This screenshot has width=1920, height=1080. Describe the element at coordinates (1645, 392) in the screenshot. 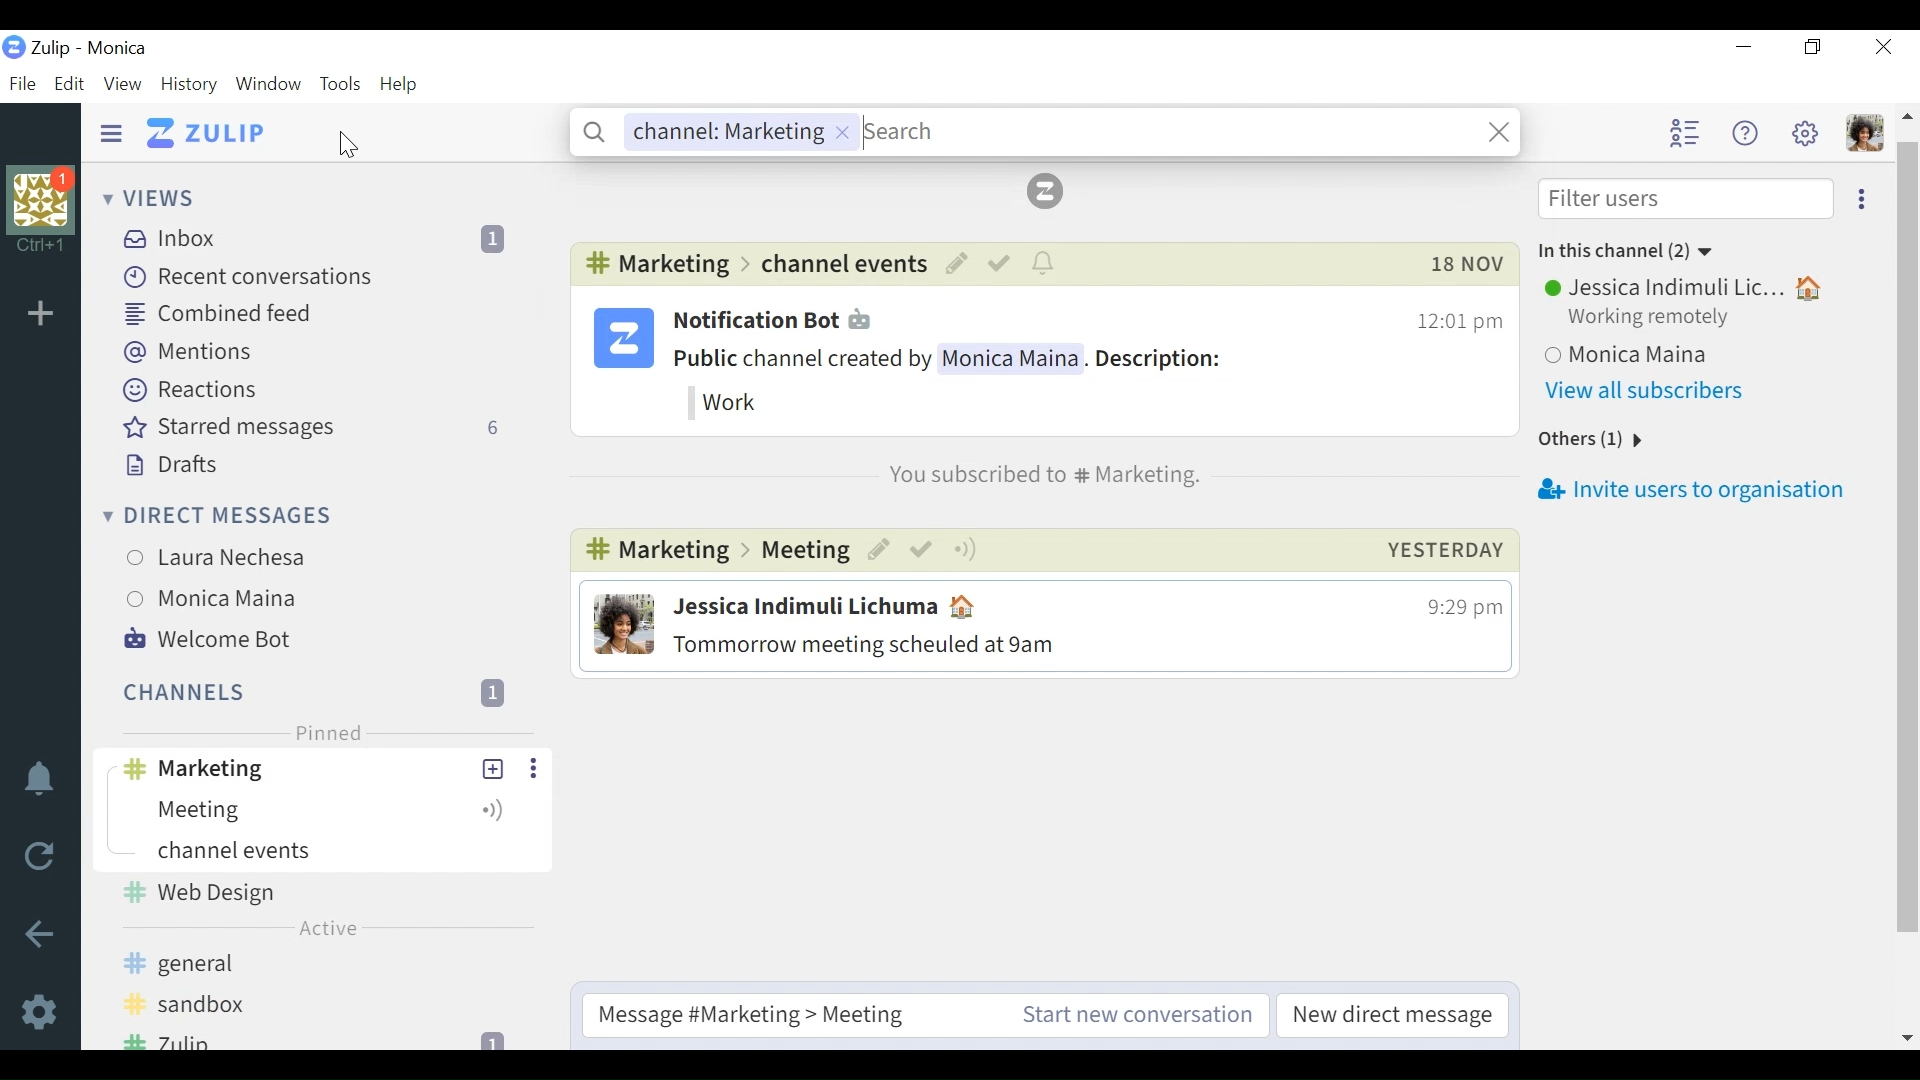

I see `View all subscribers` at that location.